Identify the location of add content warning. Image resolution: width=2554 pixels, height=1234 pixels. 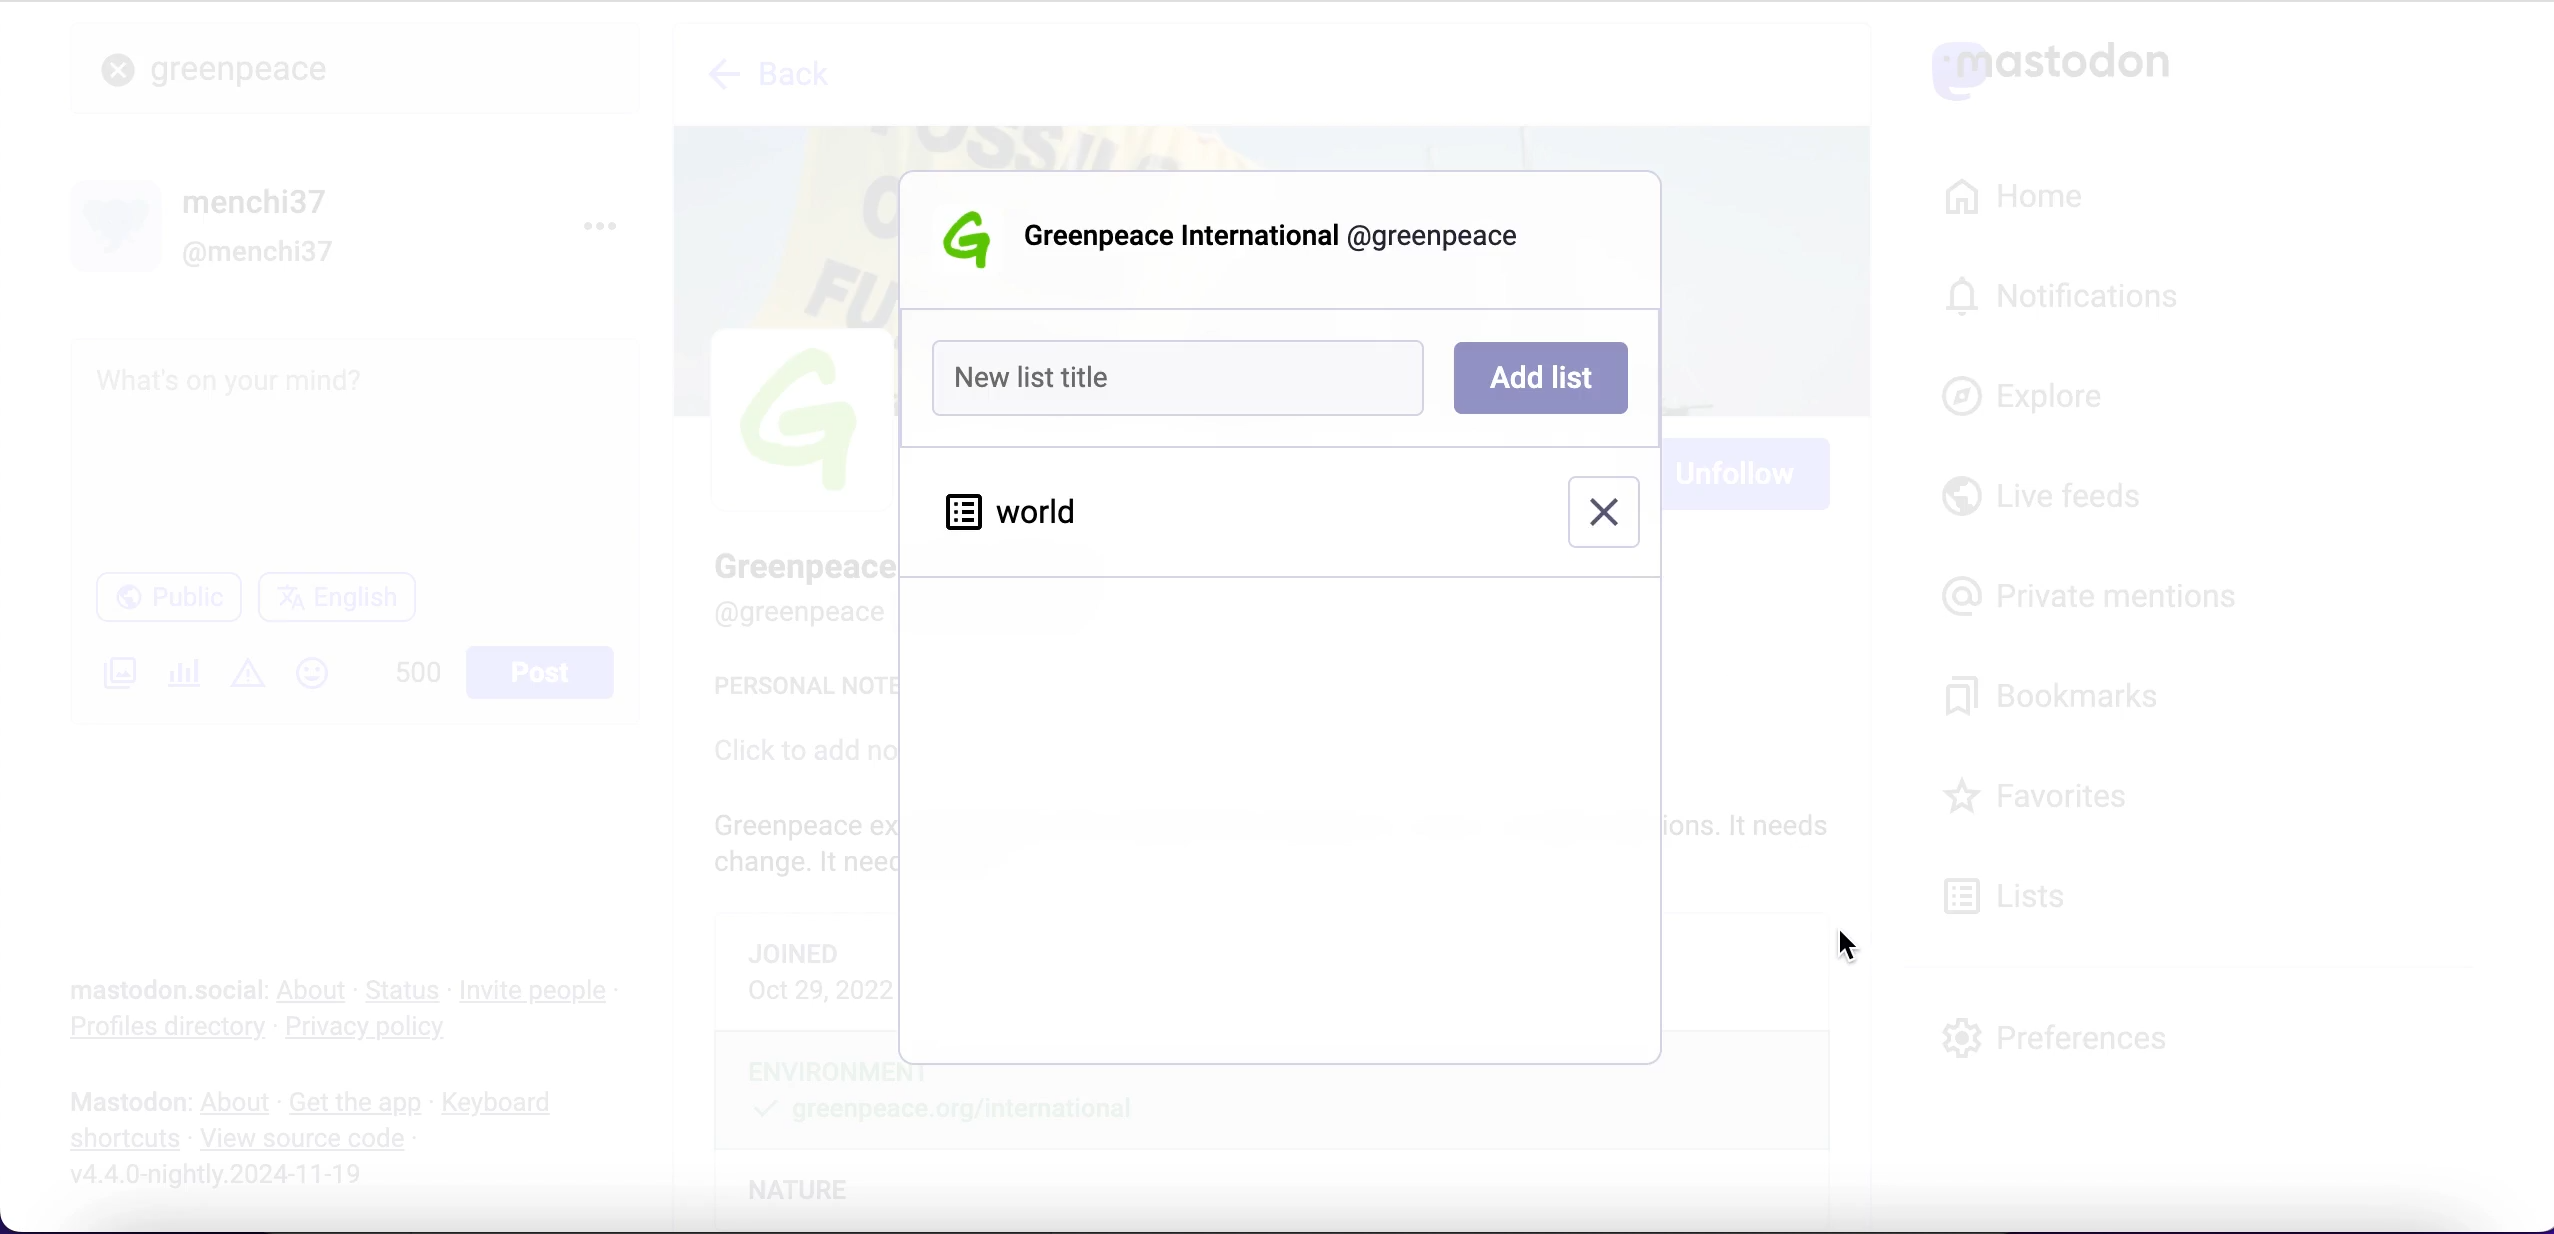
(252, 676).